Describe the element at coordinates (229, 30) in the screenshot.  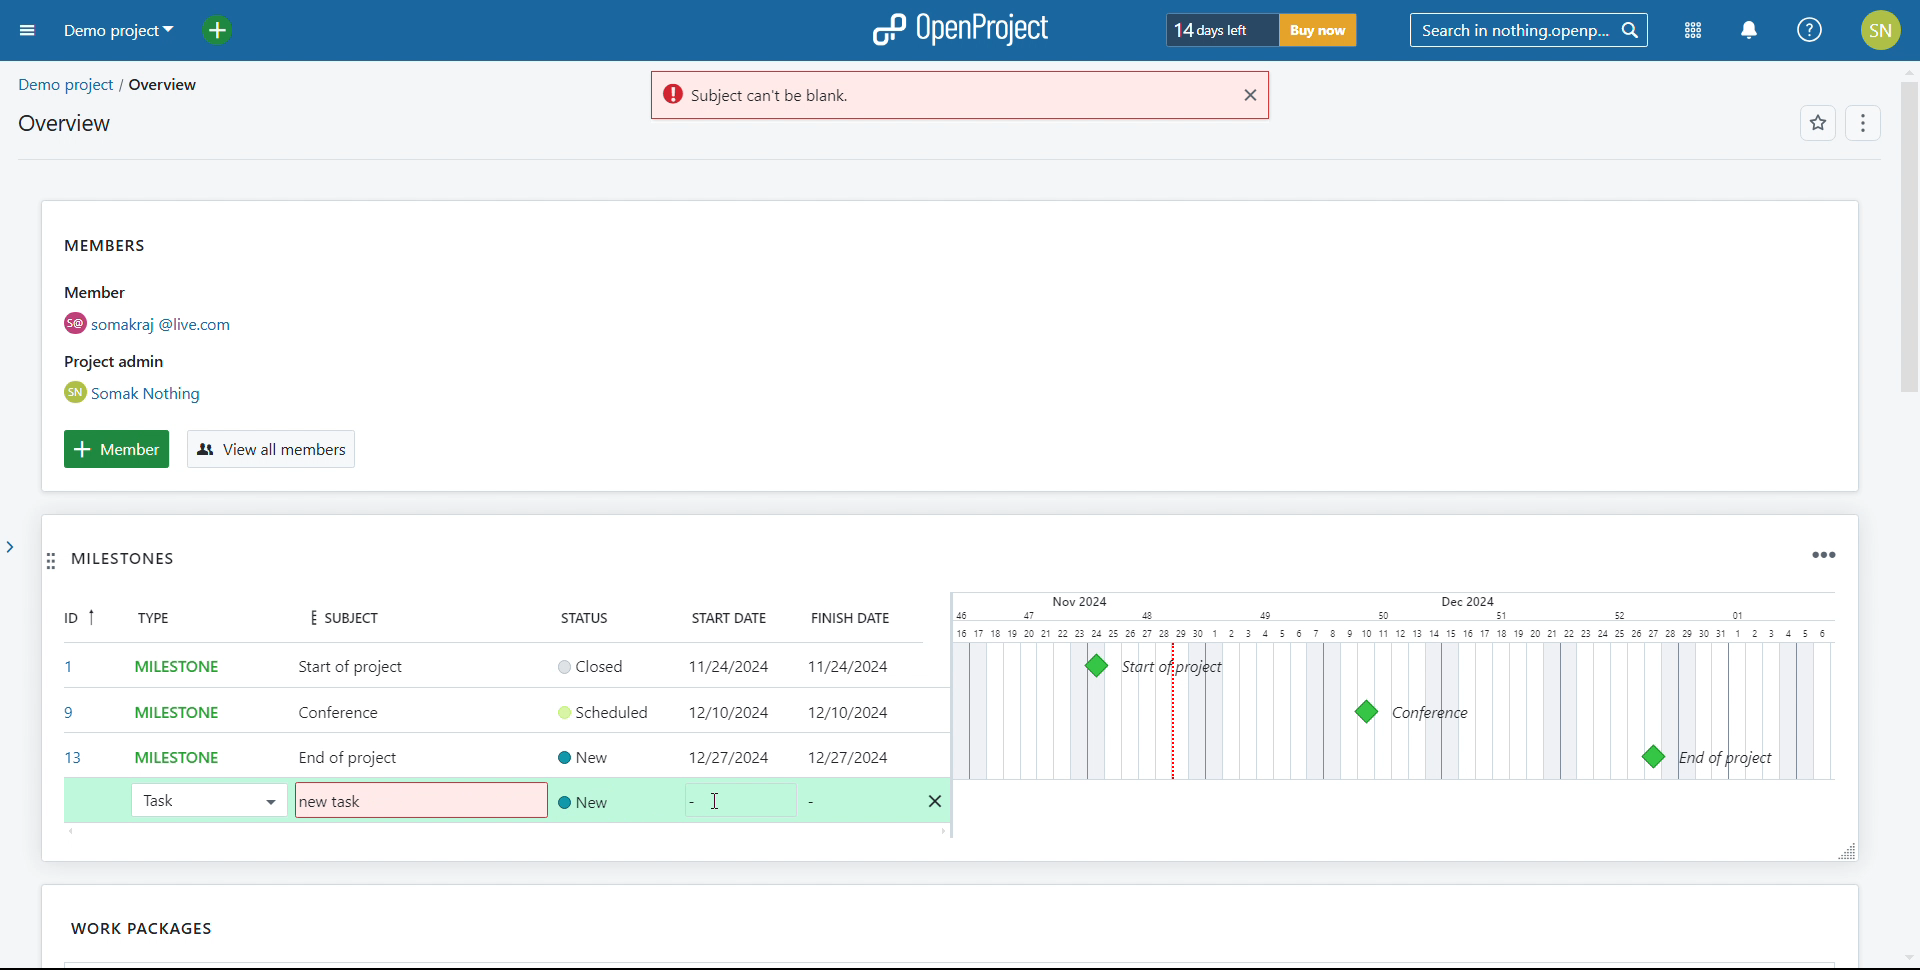
I see `add project` at that location.